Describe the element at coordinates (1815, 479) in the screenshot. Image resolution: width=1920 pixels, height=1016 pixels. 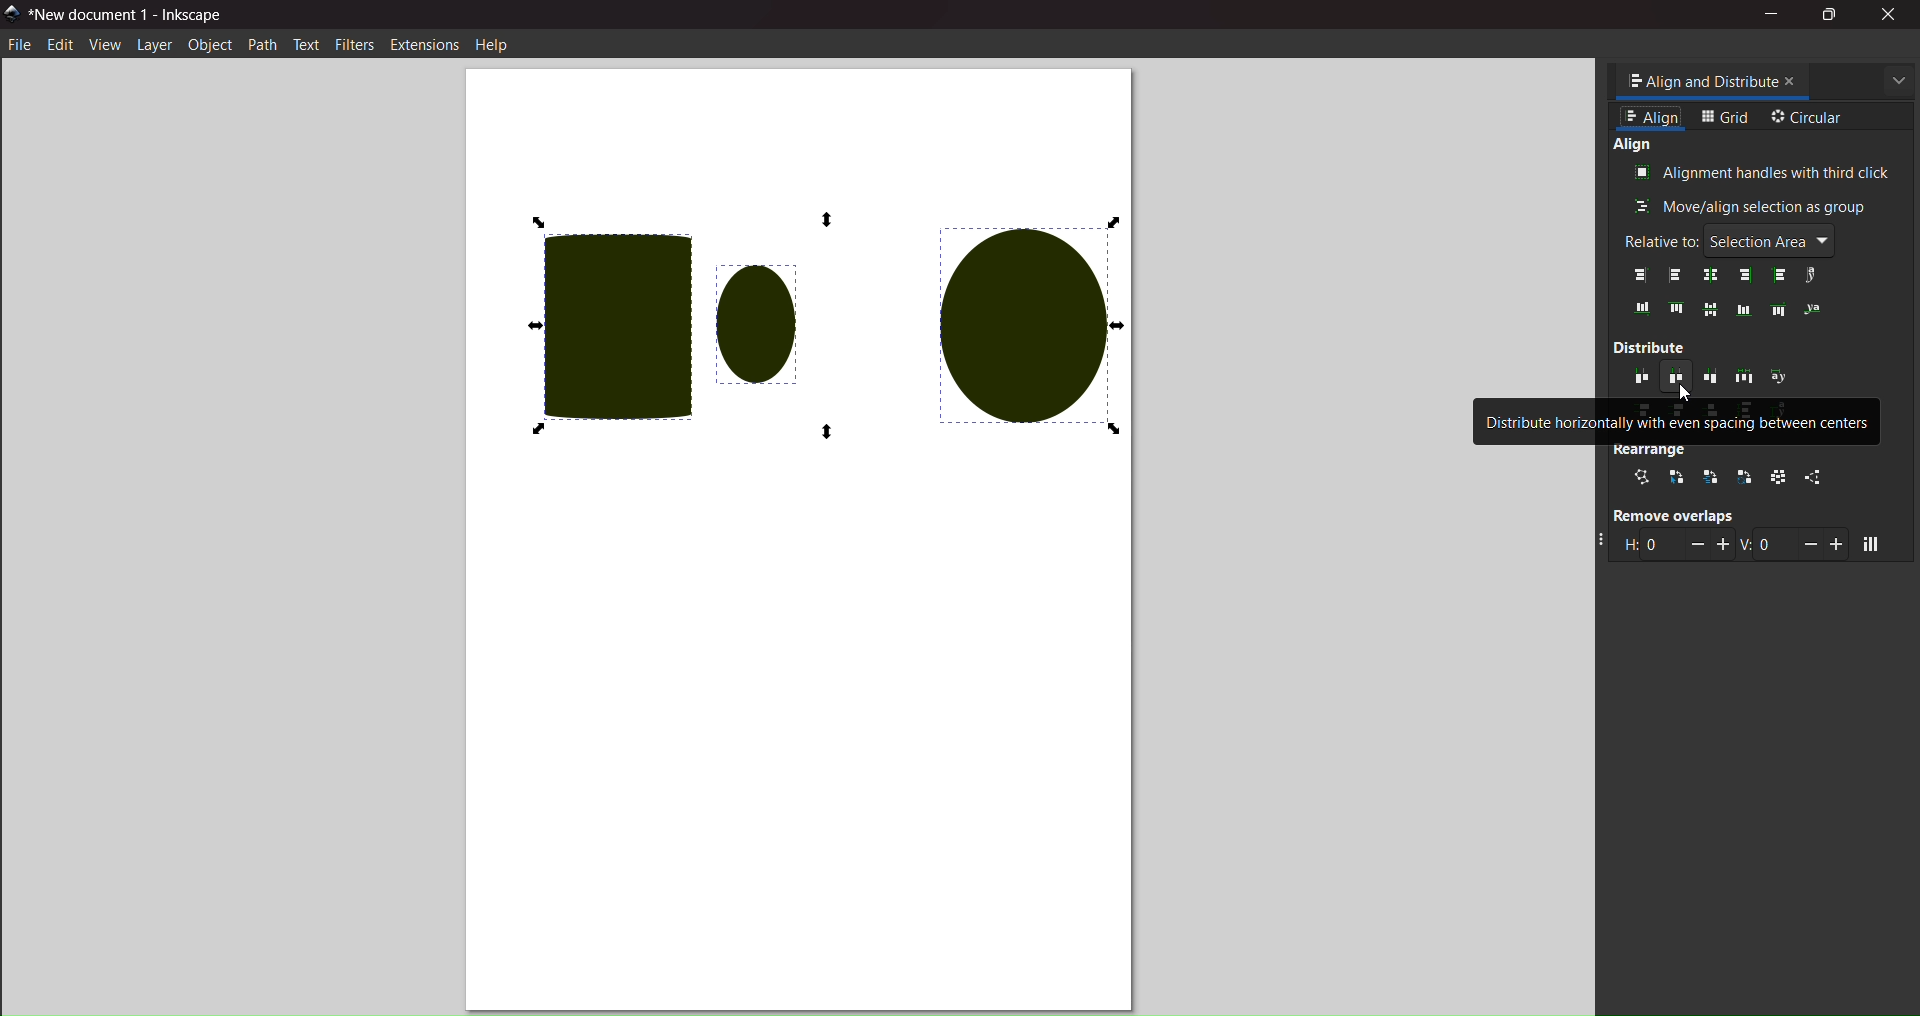
I see `unclump` at that location.